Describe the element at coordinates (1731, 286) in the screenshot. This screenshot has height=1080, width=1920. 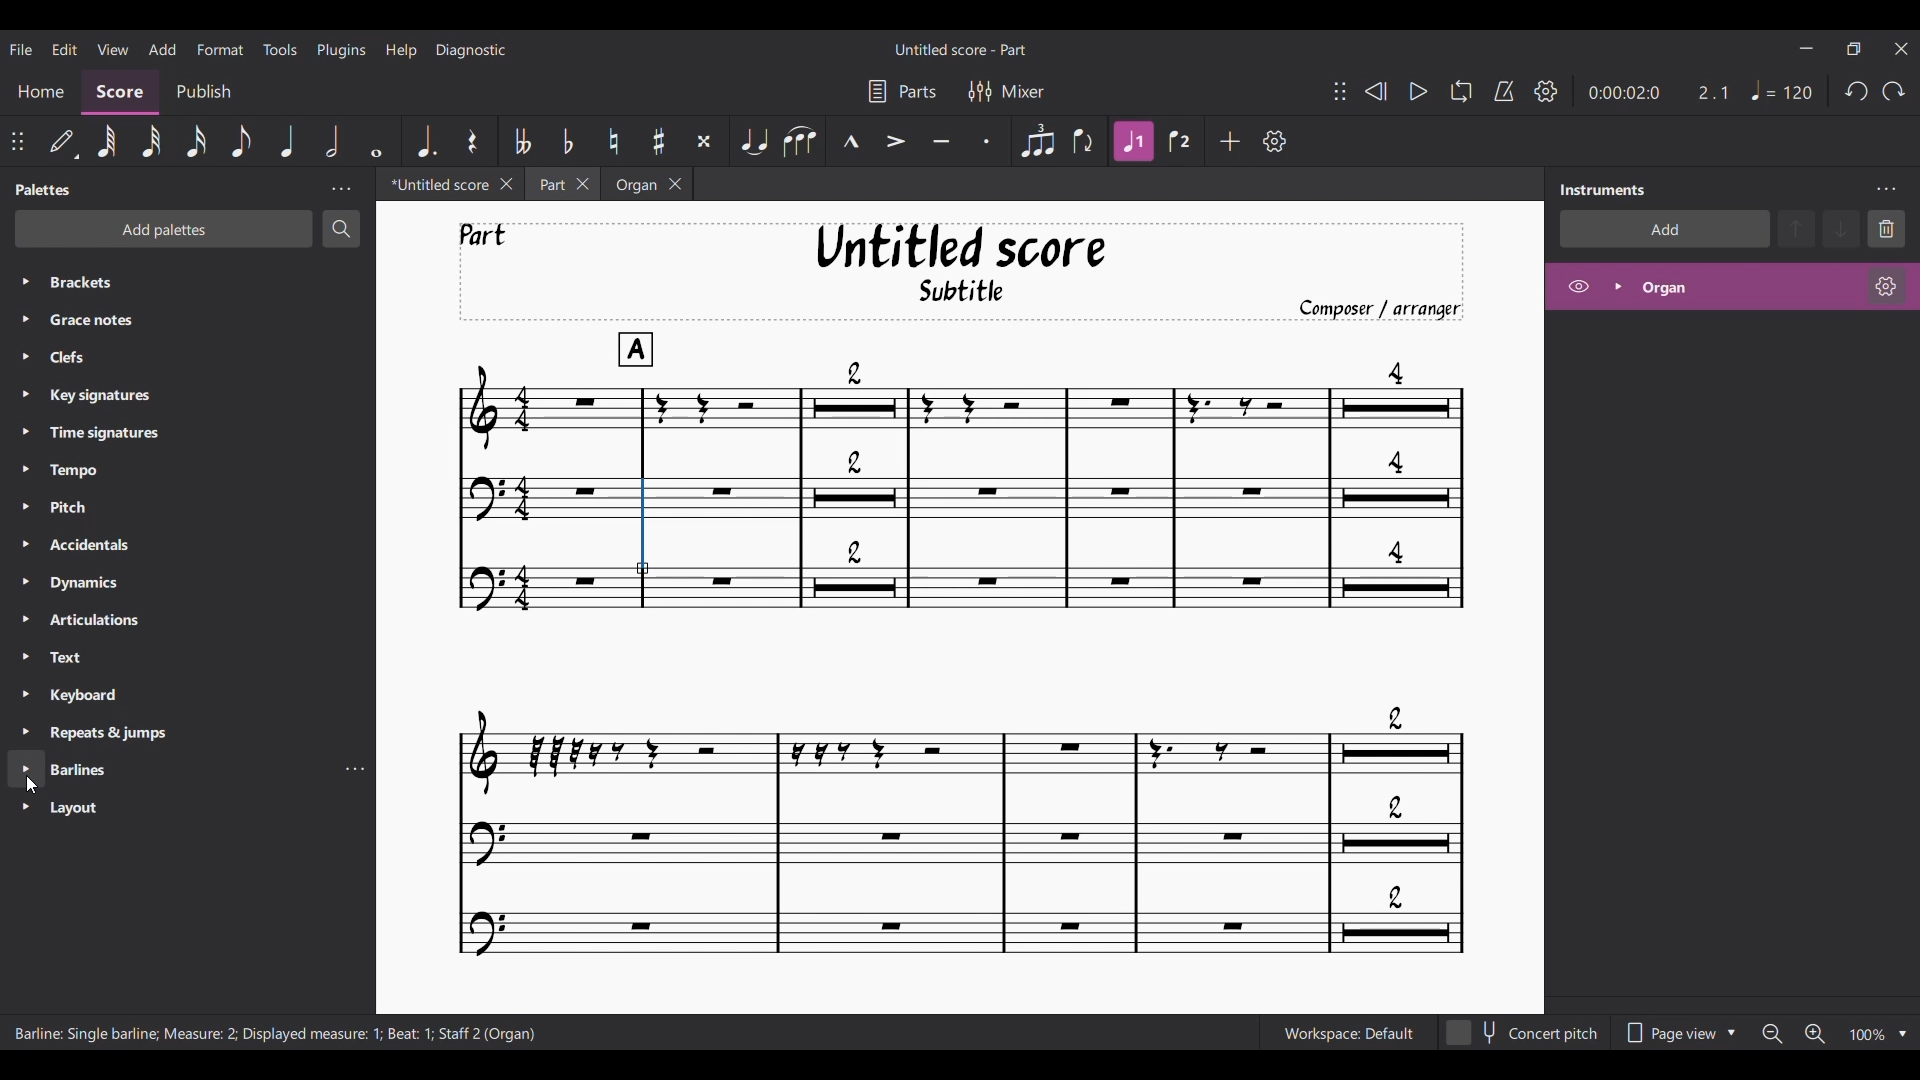
I see `Highlighted after current selection` at that location.